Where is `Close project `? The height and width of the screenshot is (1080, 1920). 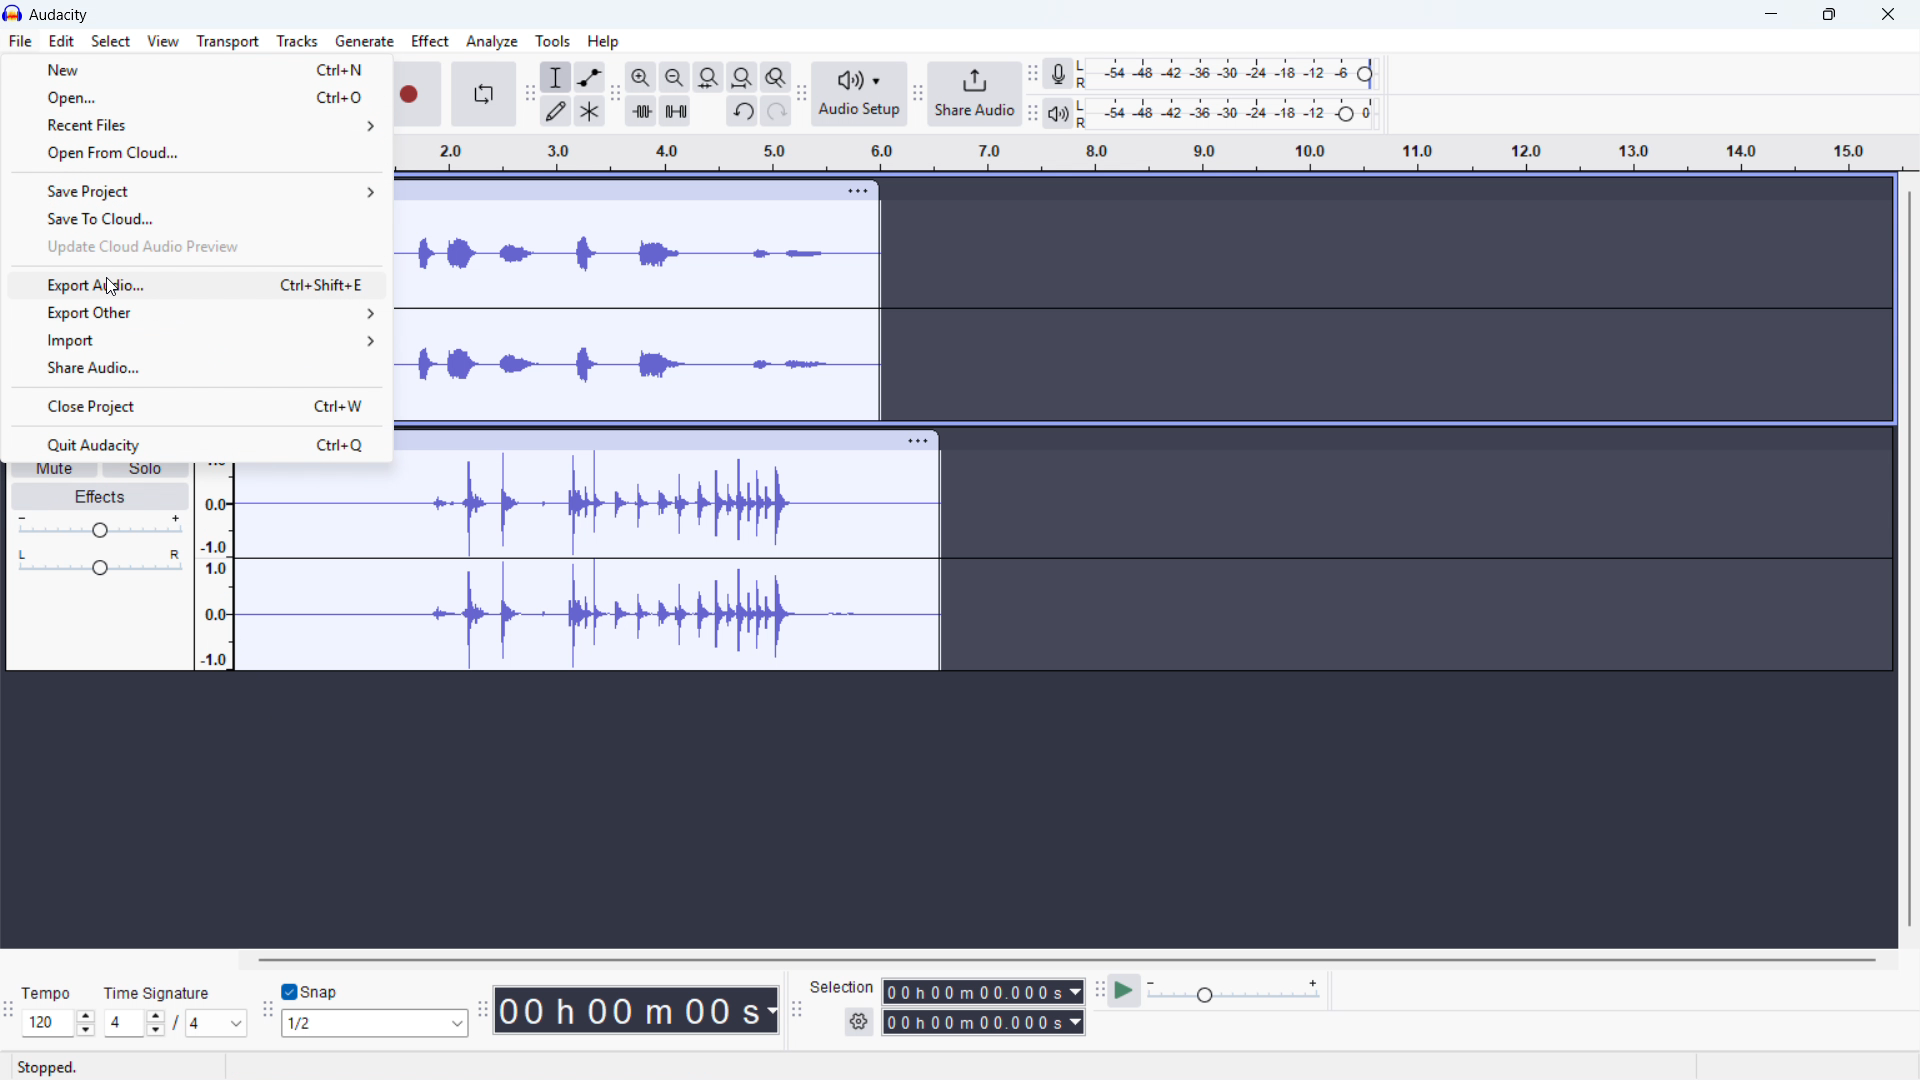 Close project  is located at coordinates (195, 405).